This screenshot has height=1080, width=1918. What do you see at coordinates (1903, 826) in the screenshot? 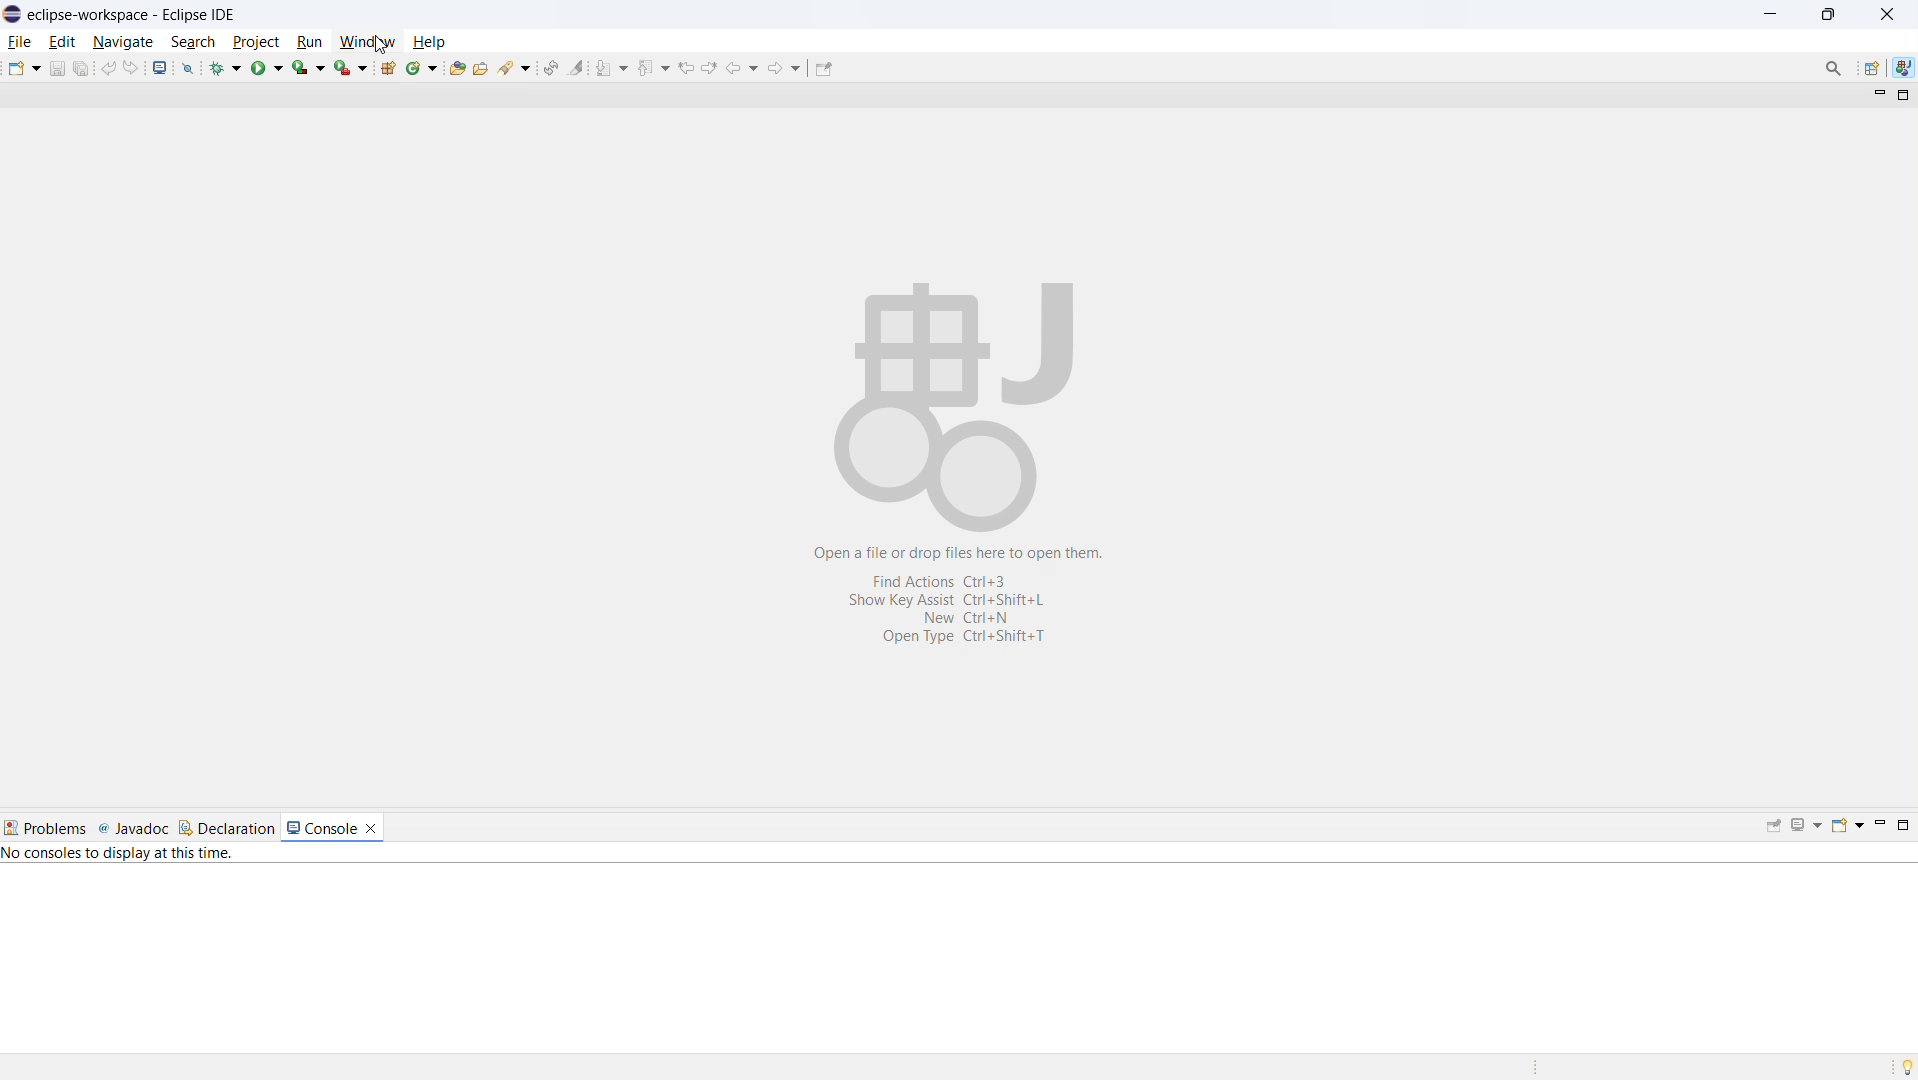
I see `maximize` at bounding box center [1903, 826].